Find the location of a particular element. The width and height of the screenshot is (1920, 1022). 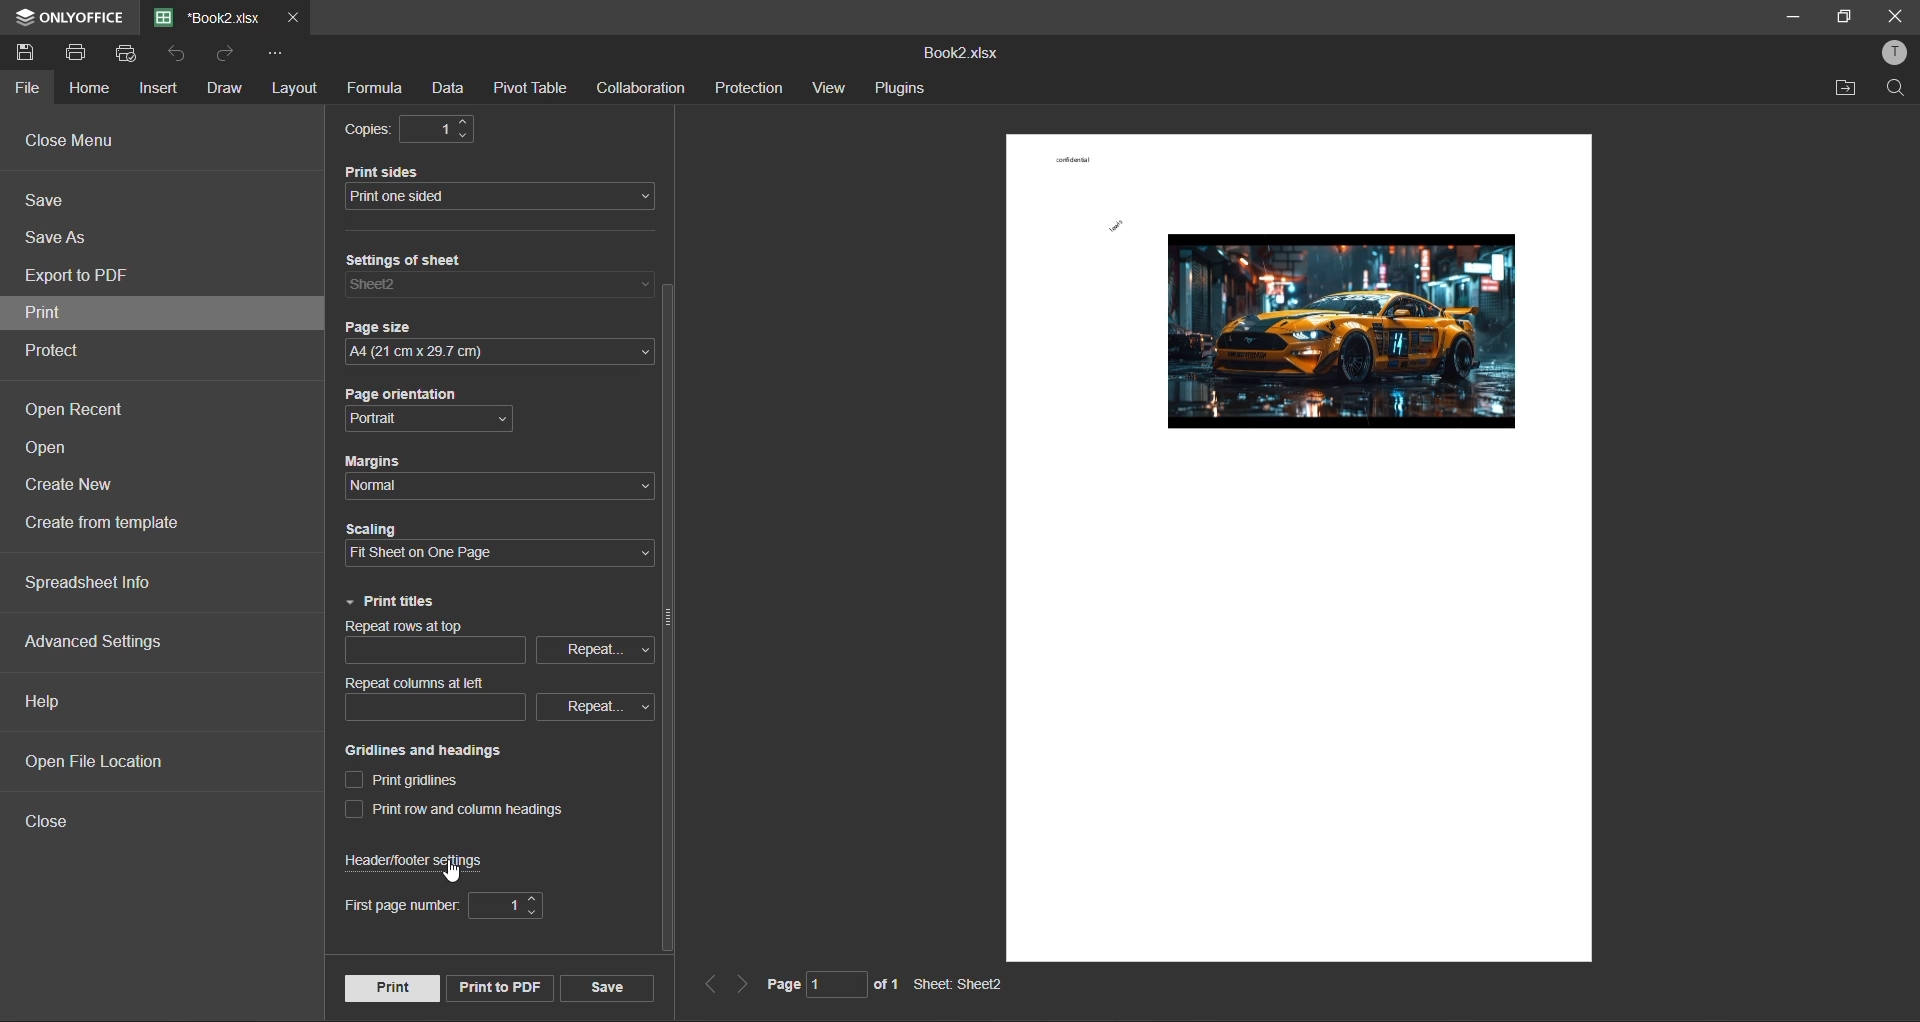

layout is located at coordinates (294, 86).